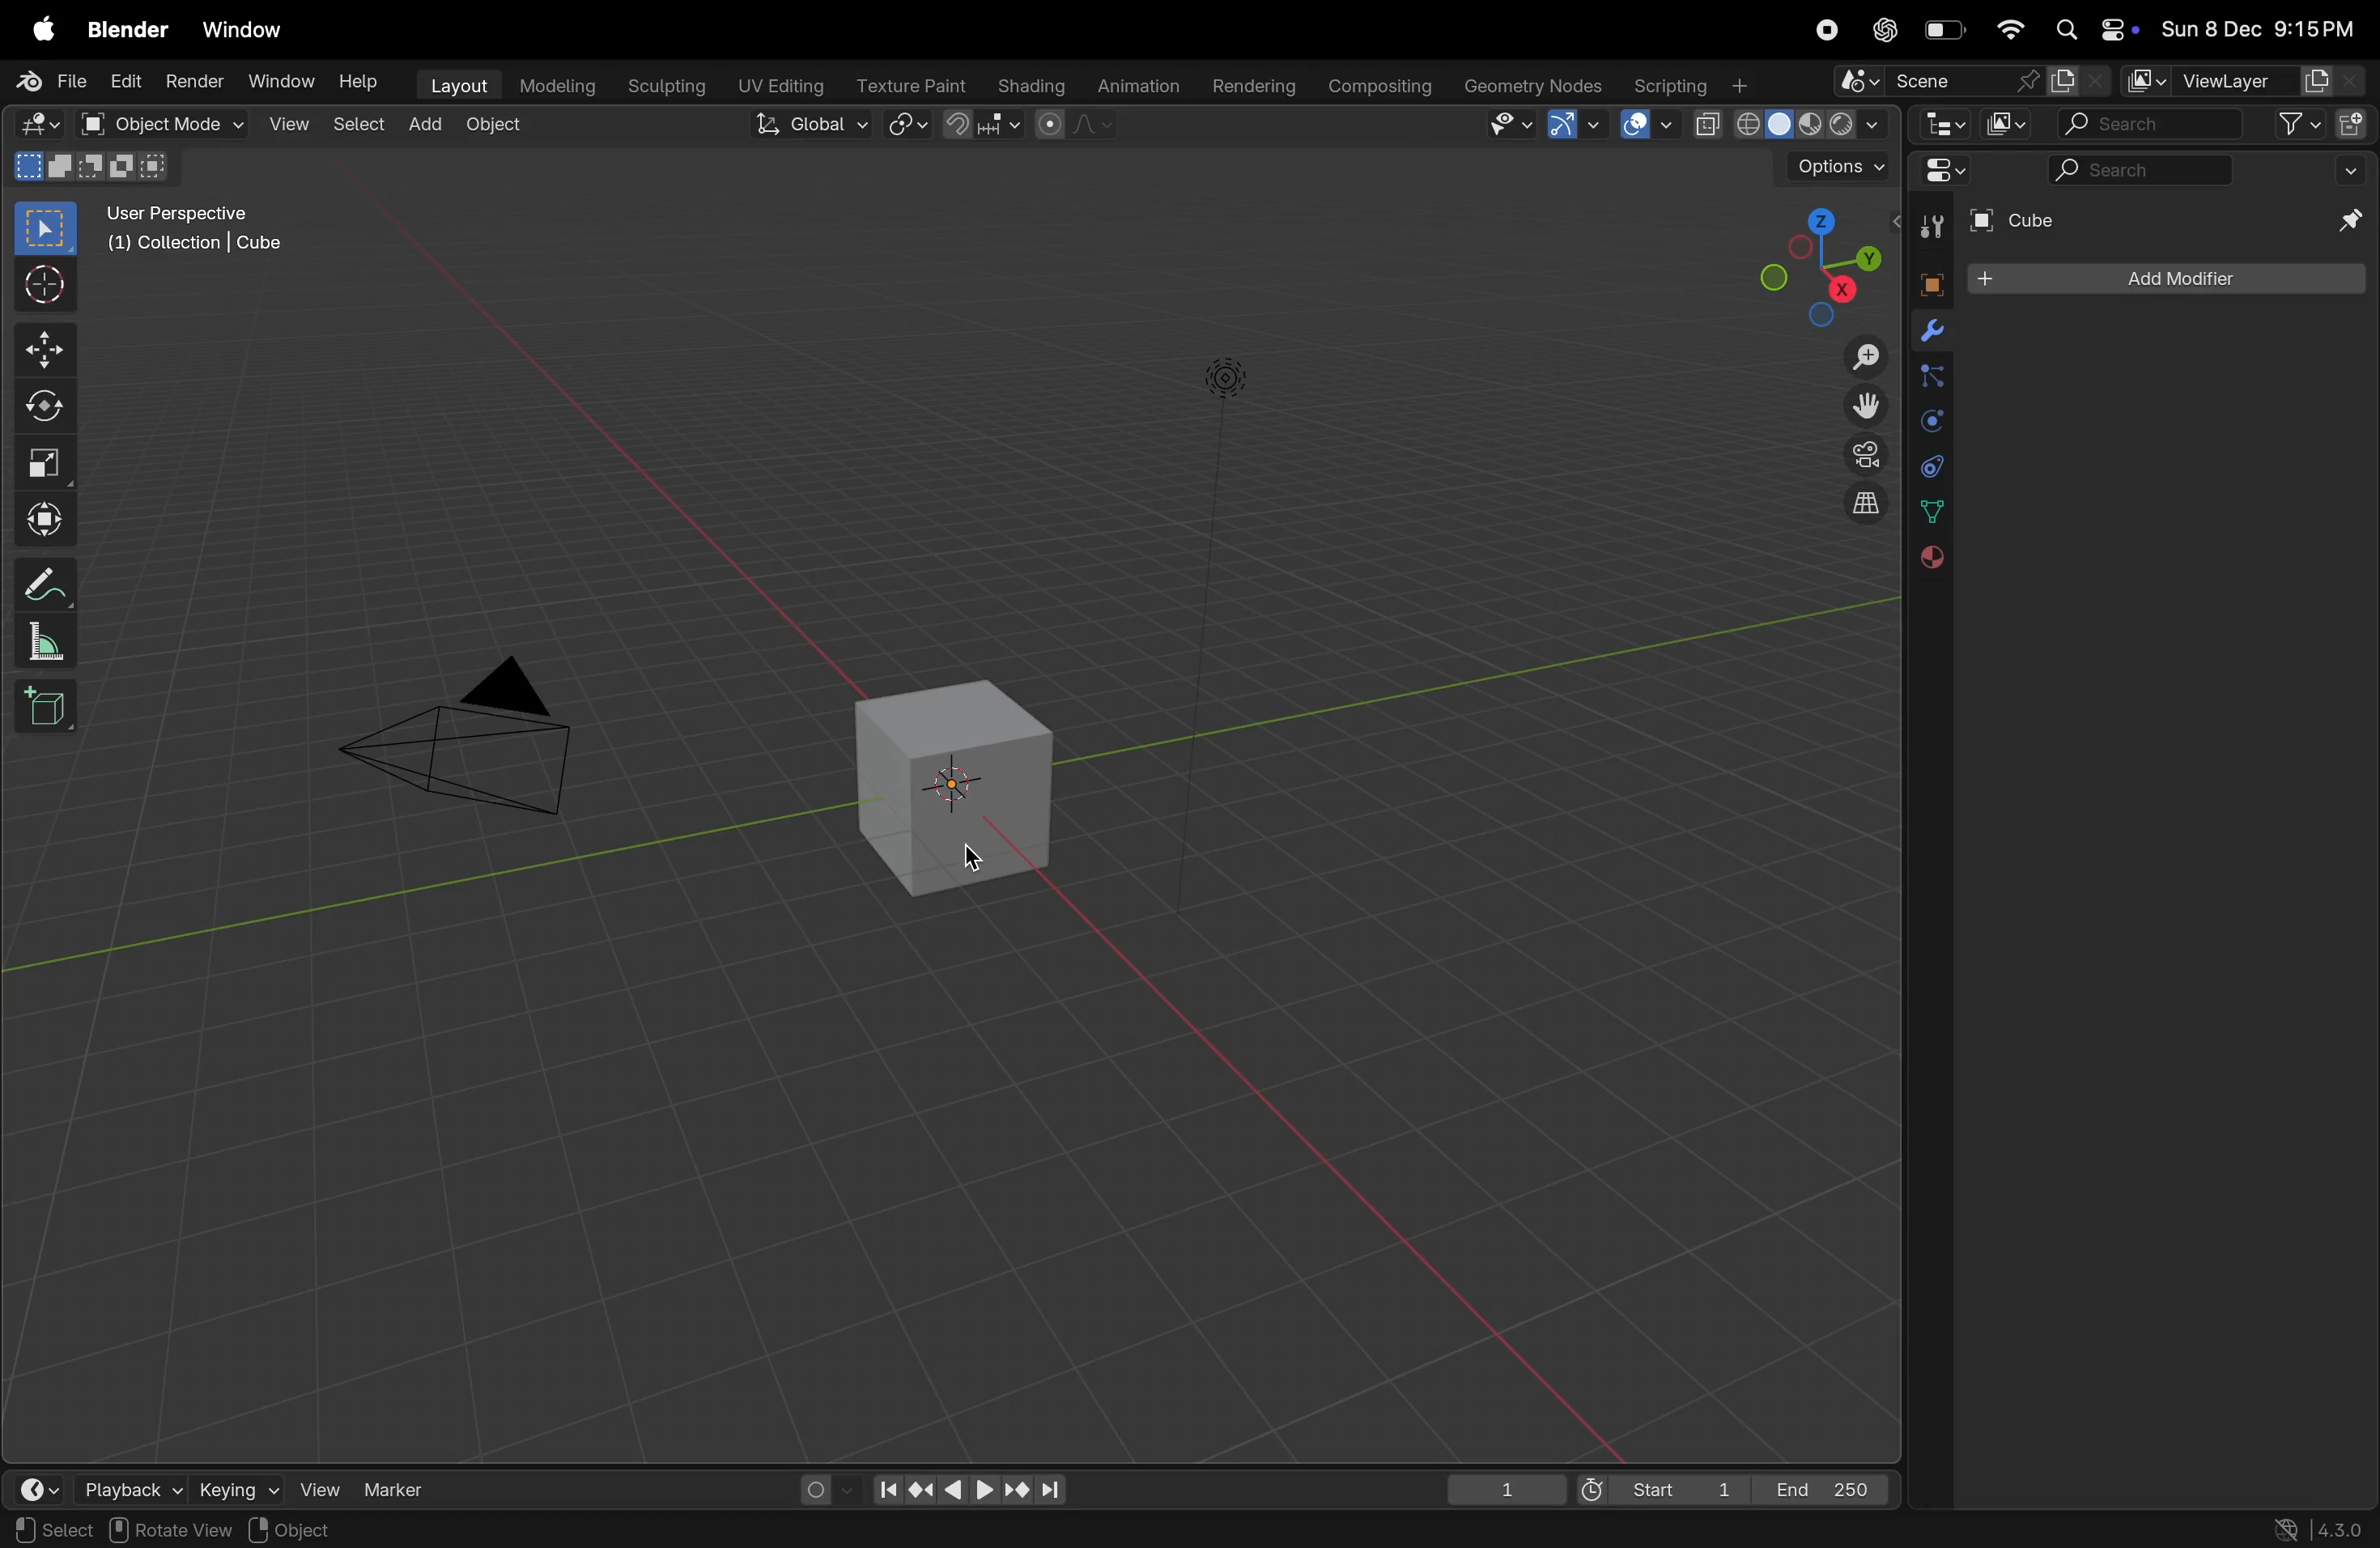  Describe the element at coordinates (1930, 380) in the screenshot. I see `particles` at that location.